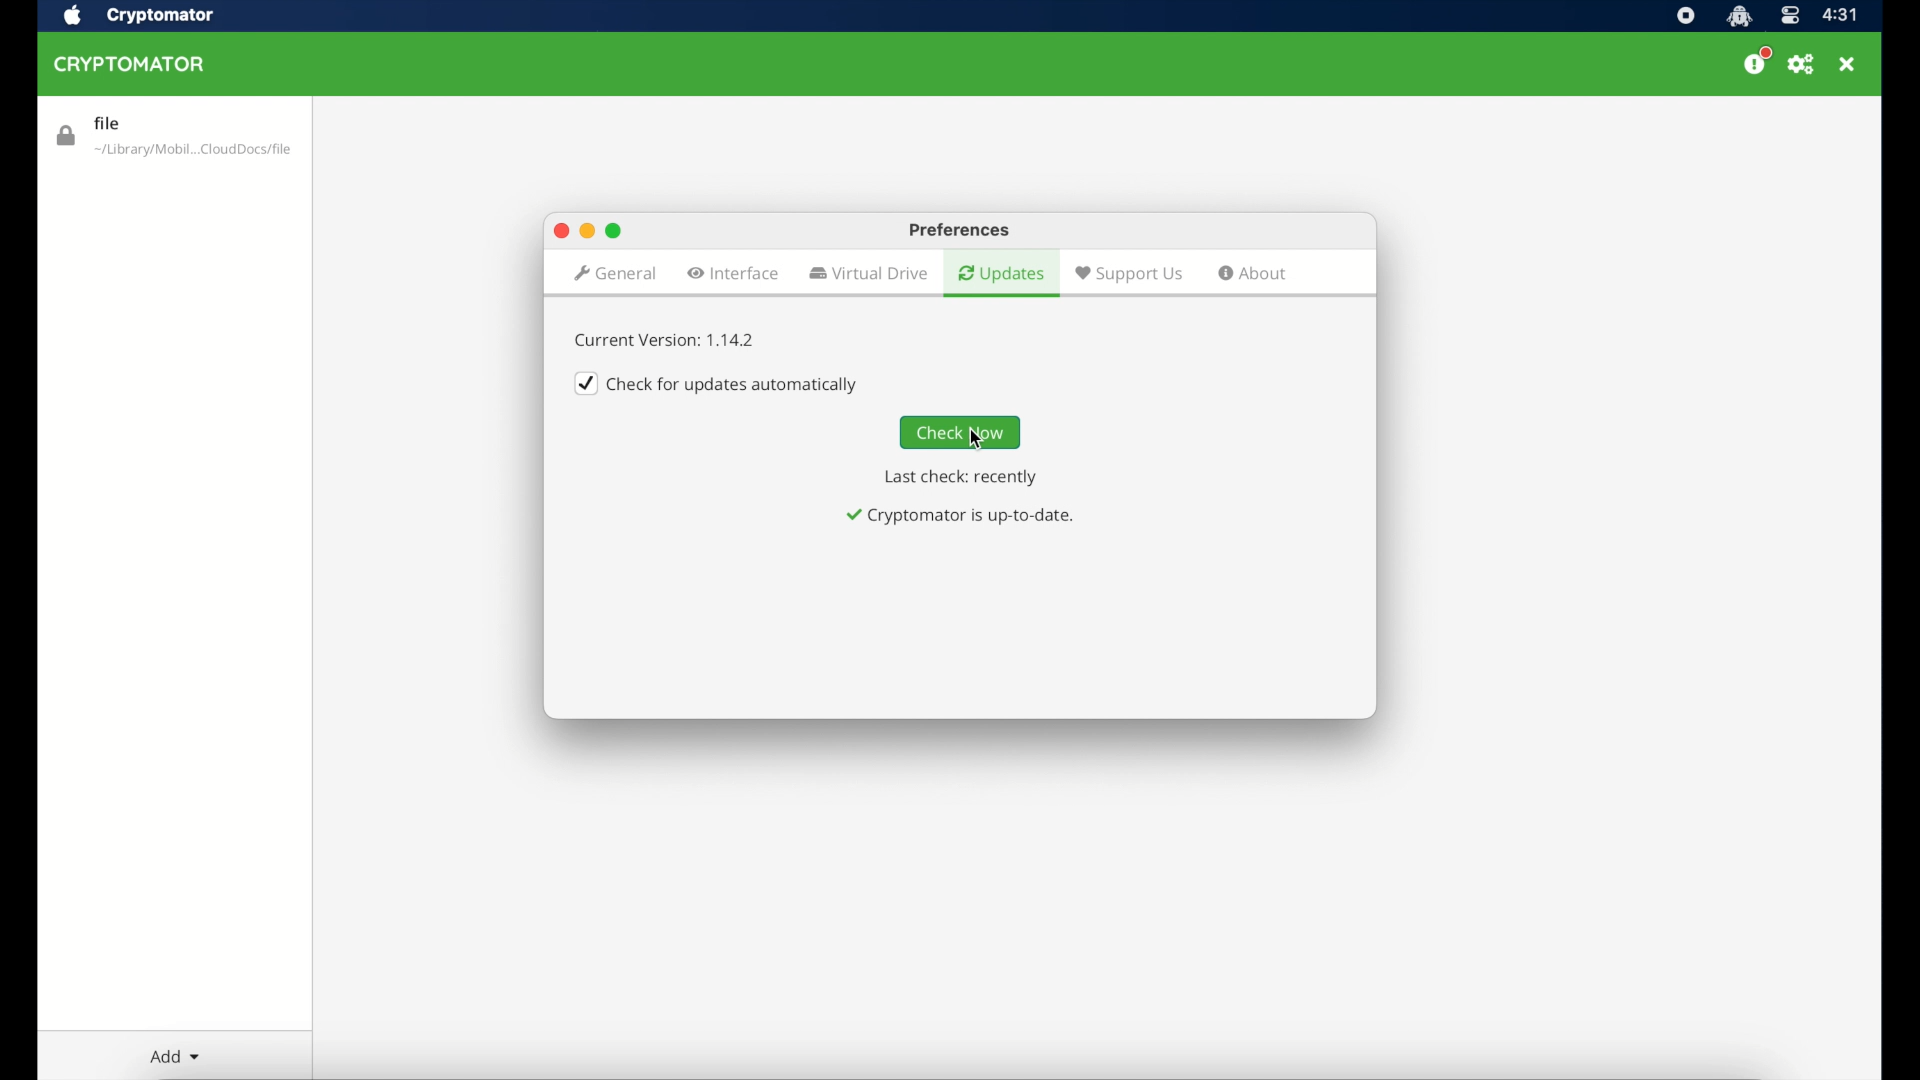  I want to click on time, so click(1842, 16).